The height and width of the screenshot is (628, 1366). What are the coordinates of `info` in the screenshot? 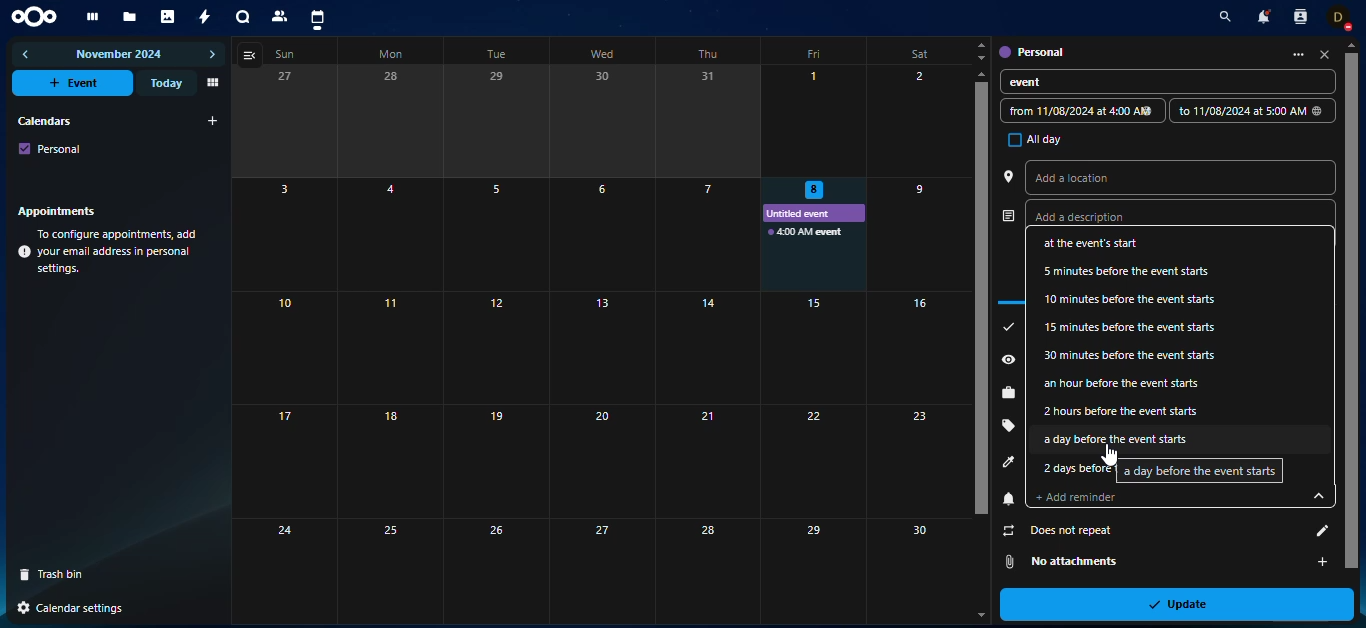 It's located at (110, 252).